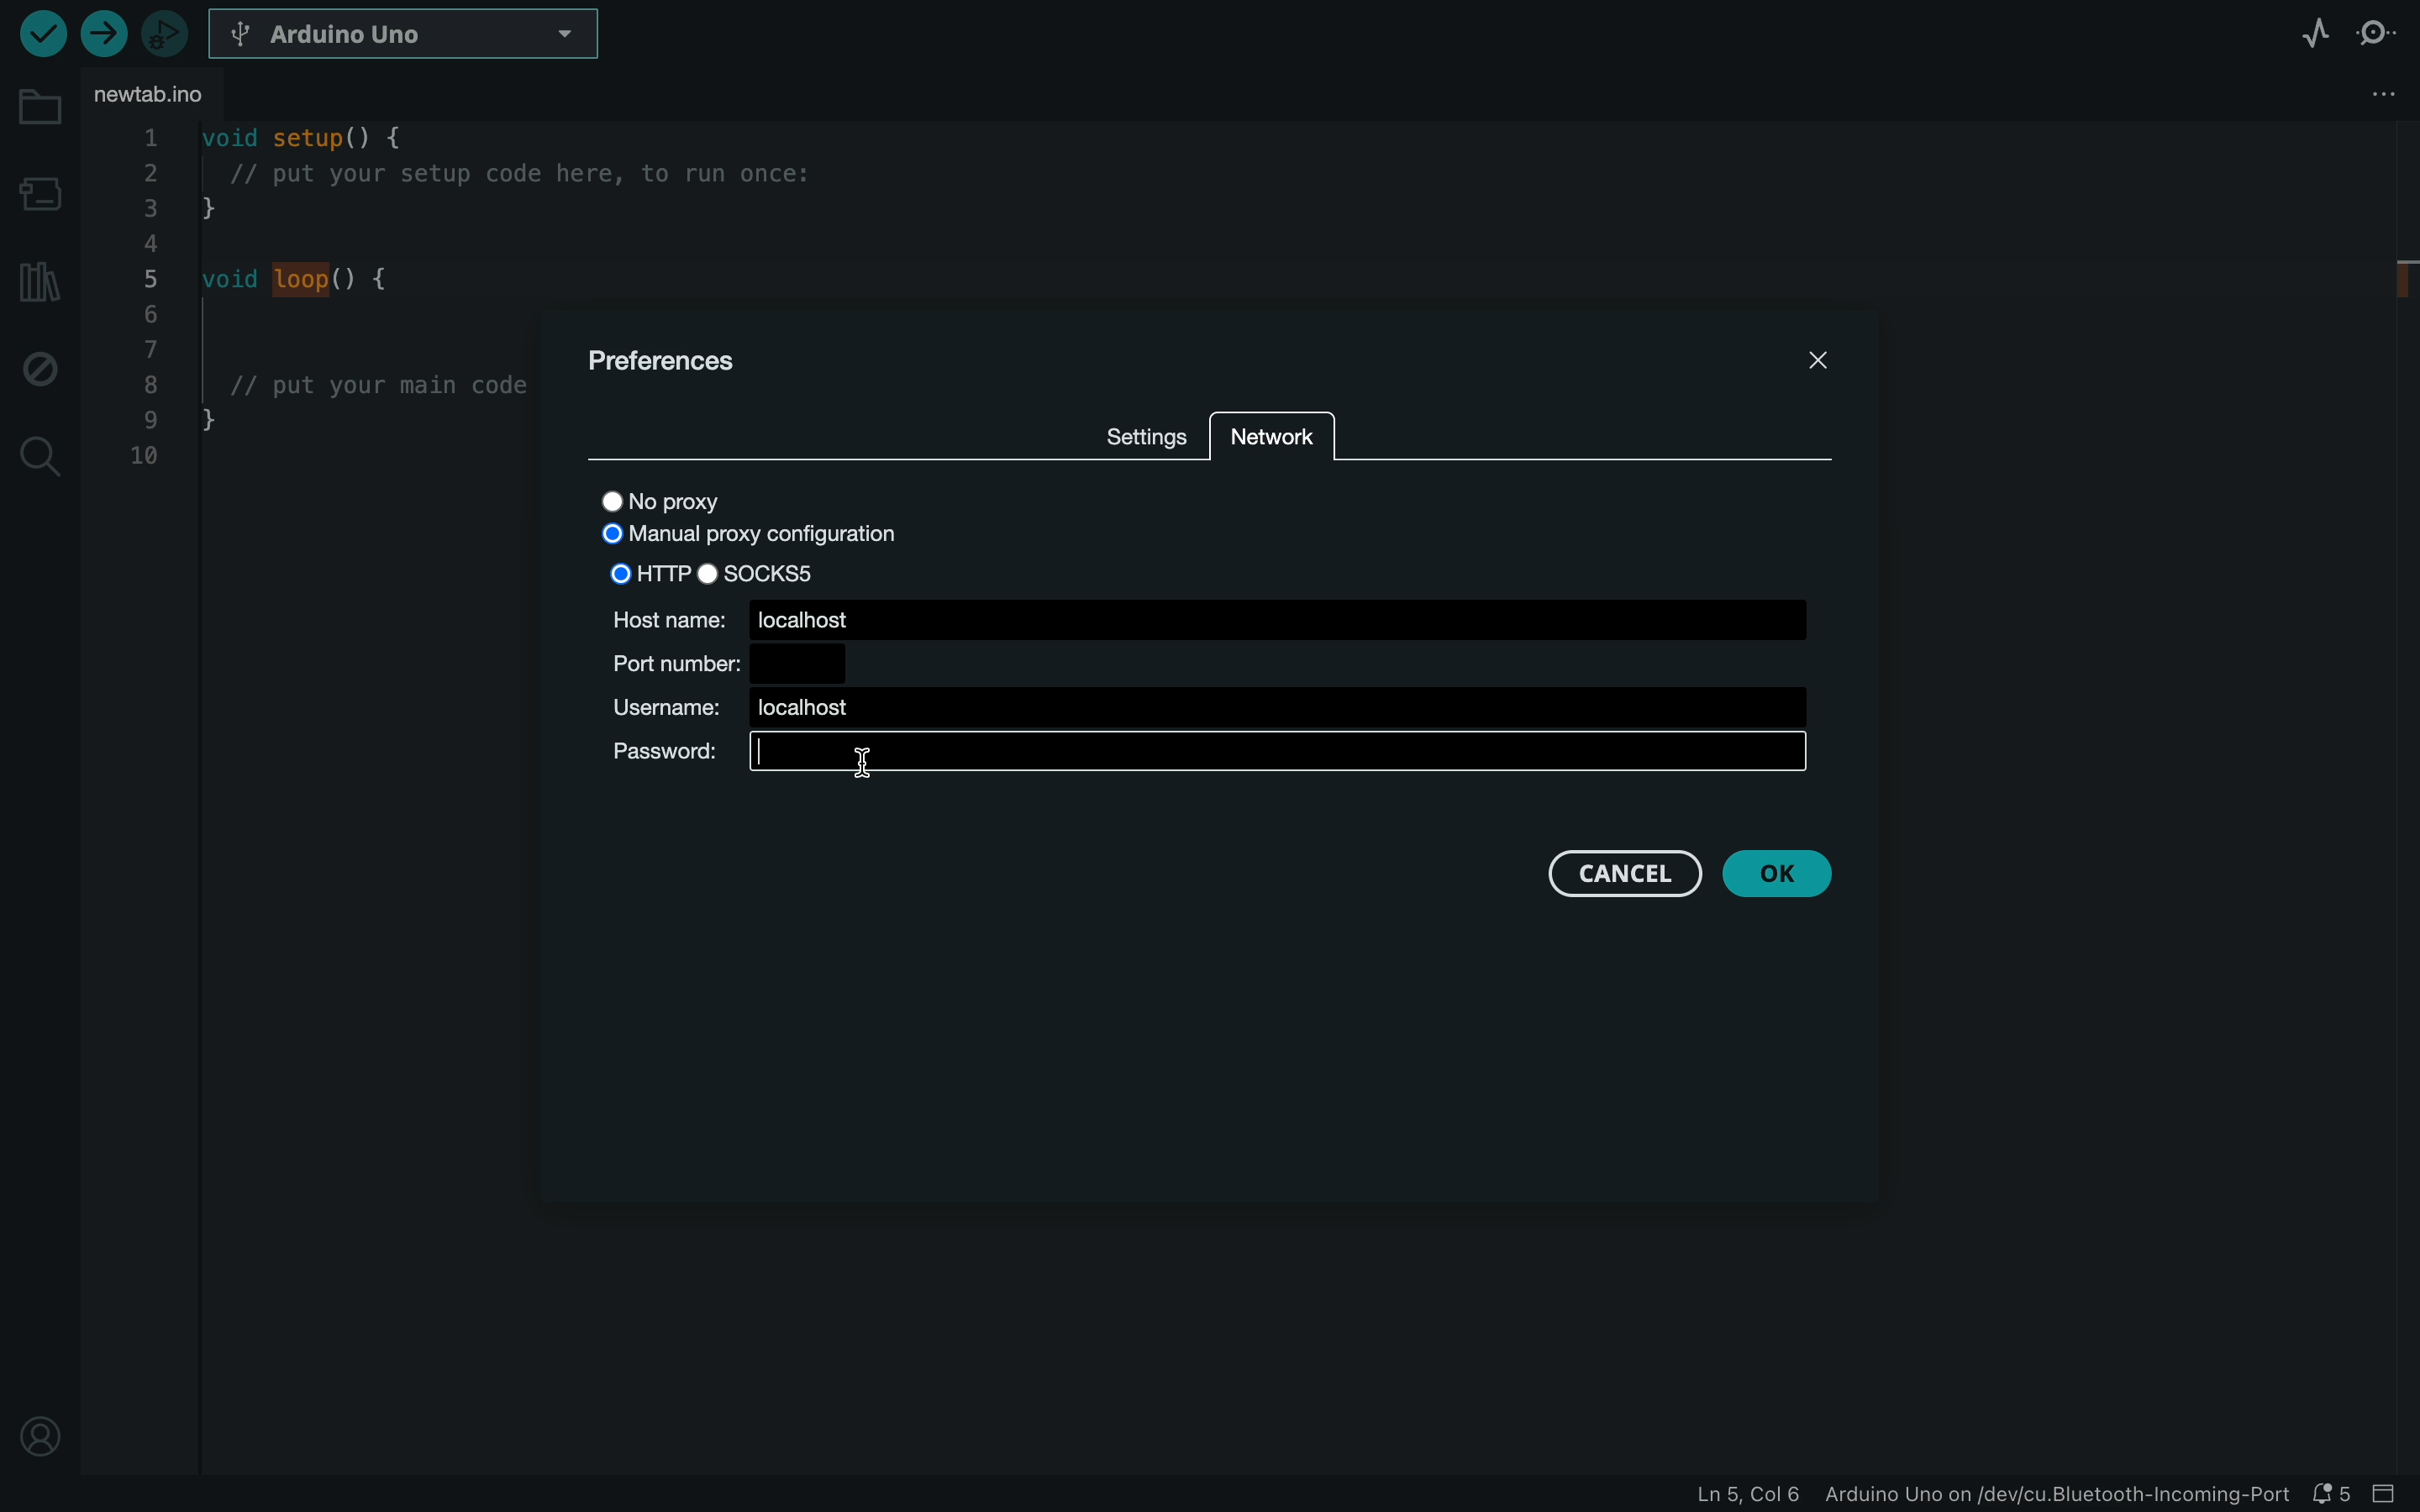 This screenshot has width=2420, height=1512. I want to click on profile, so click(40, 1439).